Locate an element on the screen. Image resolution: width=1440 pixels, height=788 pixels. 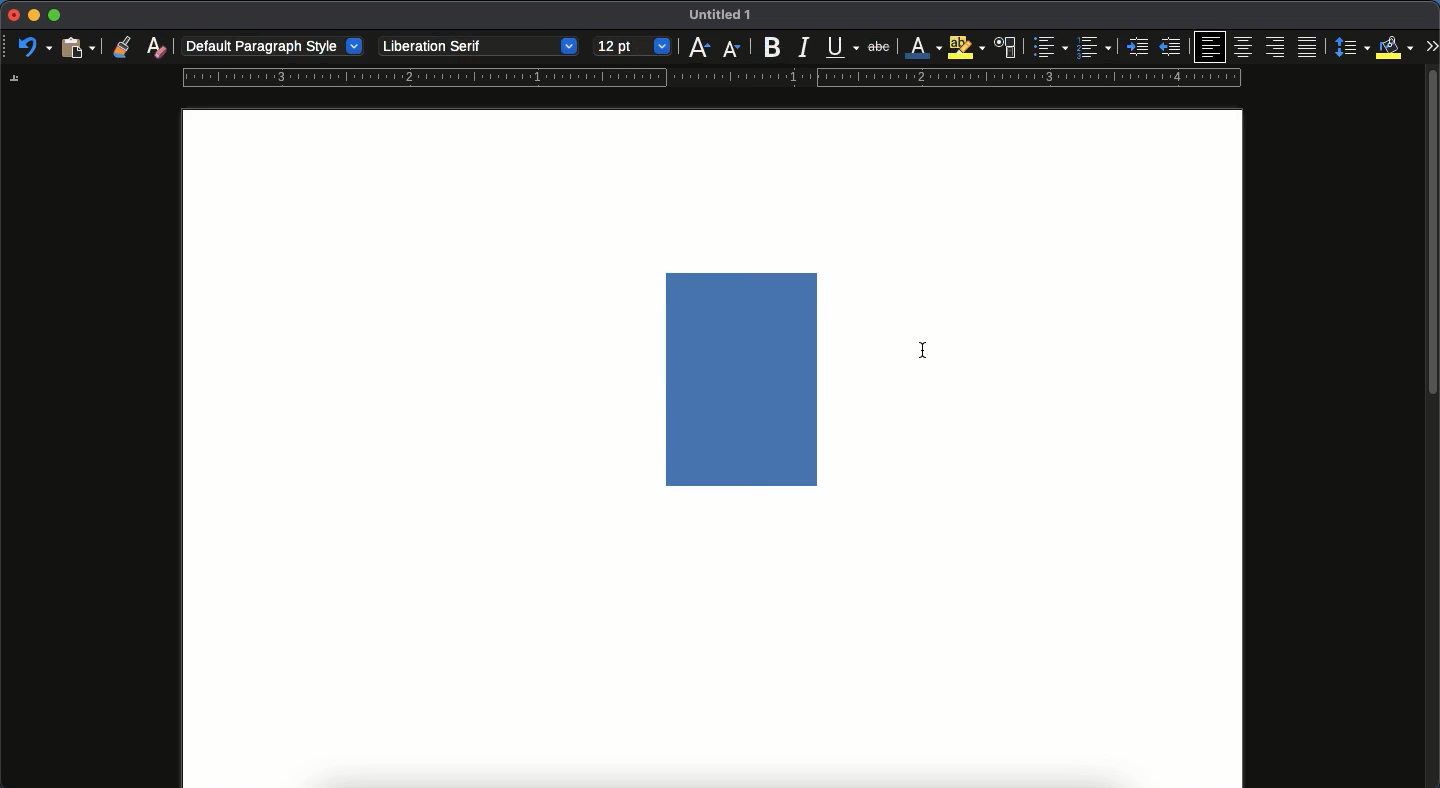
left align is located at coordinates (1212, 46).